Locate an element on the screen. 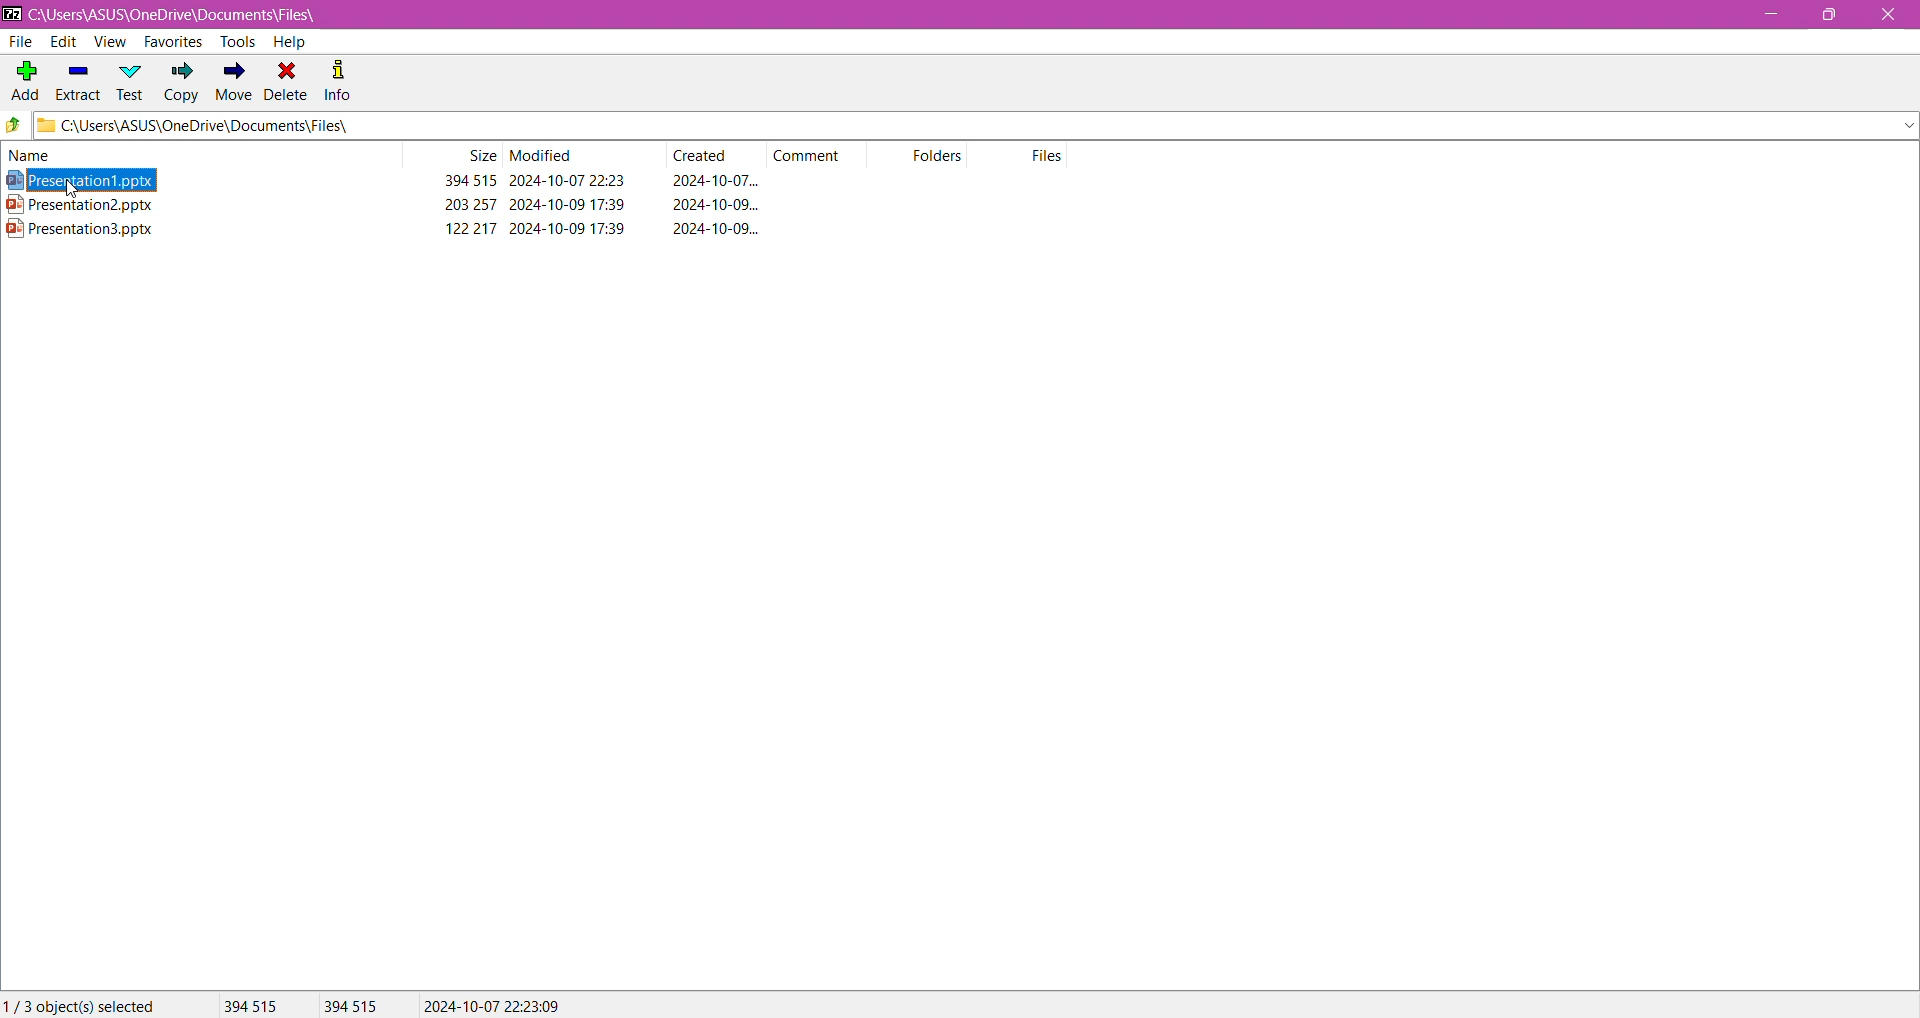 This screenshot has width=1920, height=1018. Favorites is located at coordinates (171, 43).